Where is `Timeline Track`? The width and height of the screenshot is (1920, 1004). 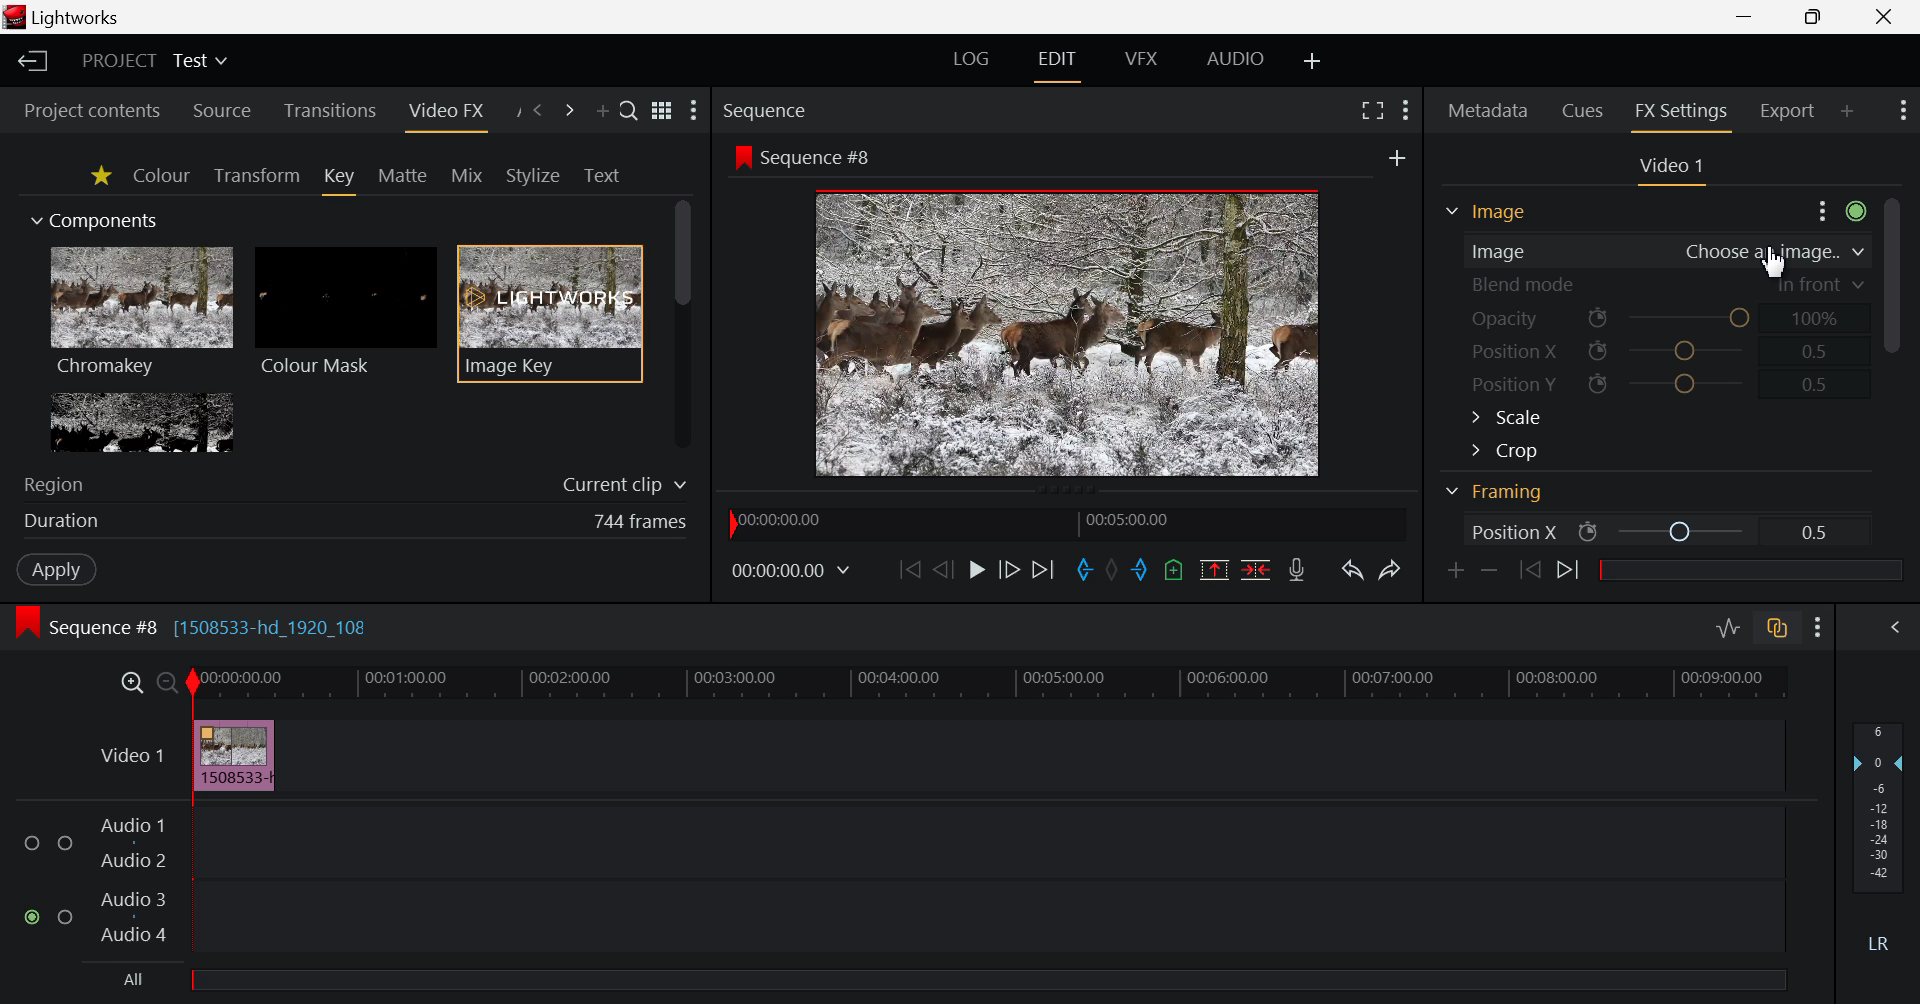
Timeline Track is located at coordinates (986, 682).